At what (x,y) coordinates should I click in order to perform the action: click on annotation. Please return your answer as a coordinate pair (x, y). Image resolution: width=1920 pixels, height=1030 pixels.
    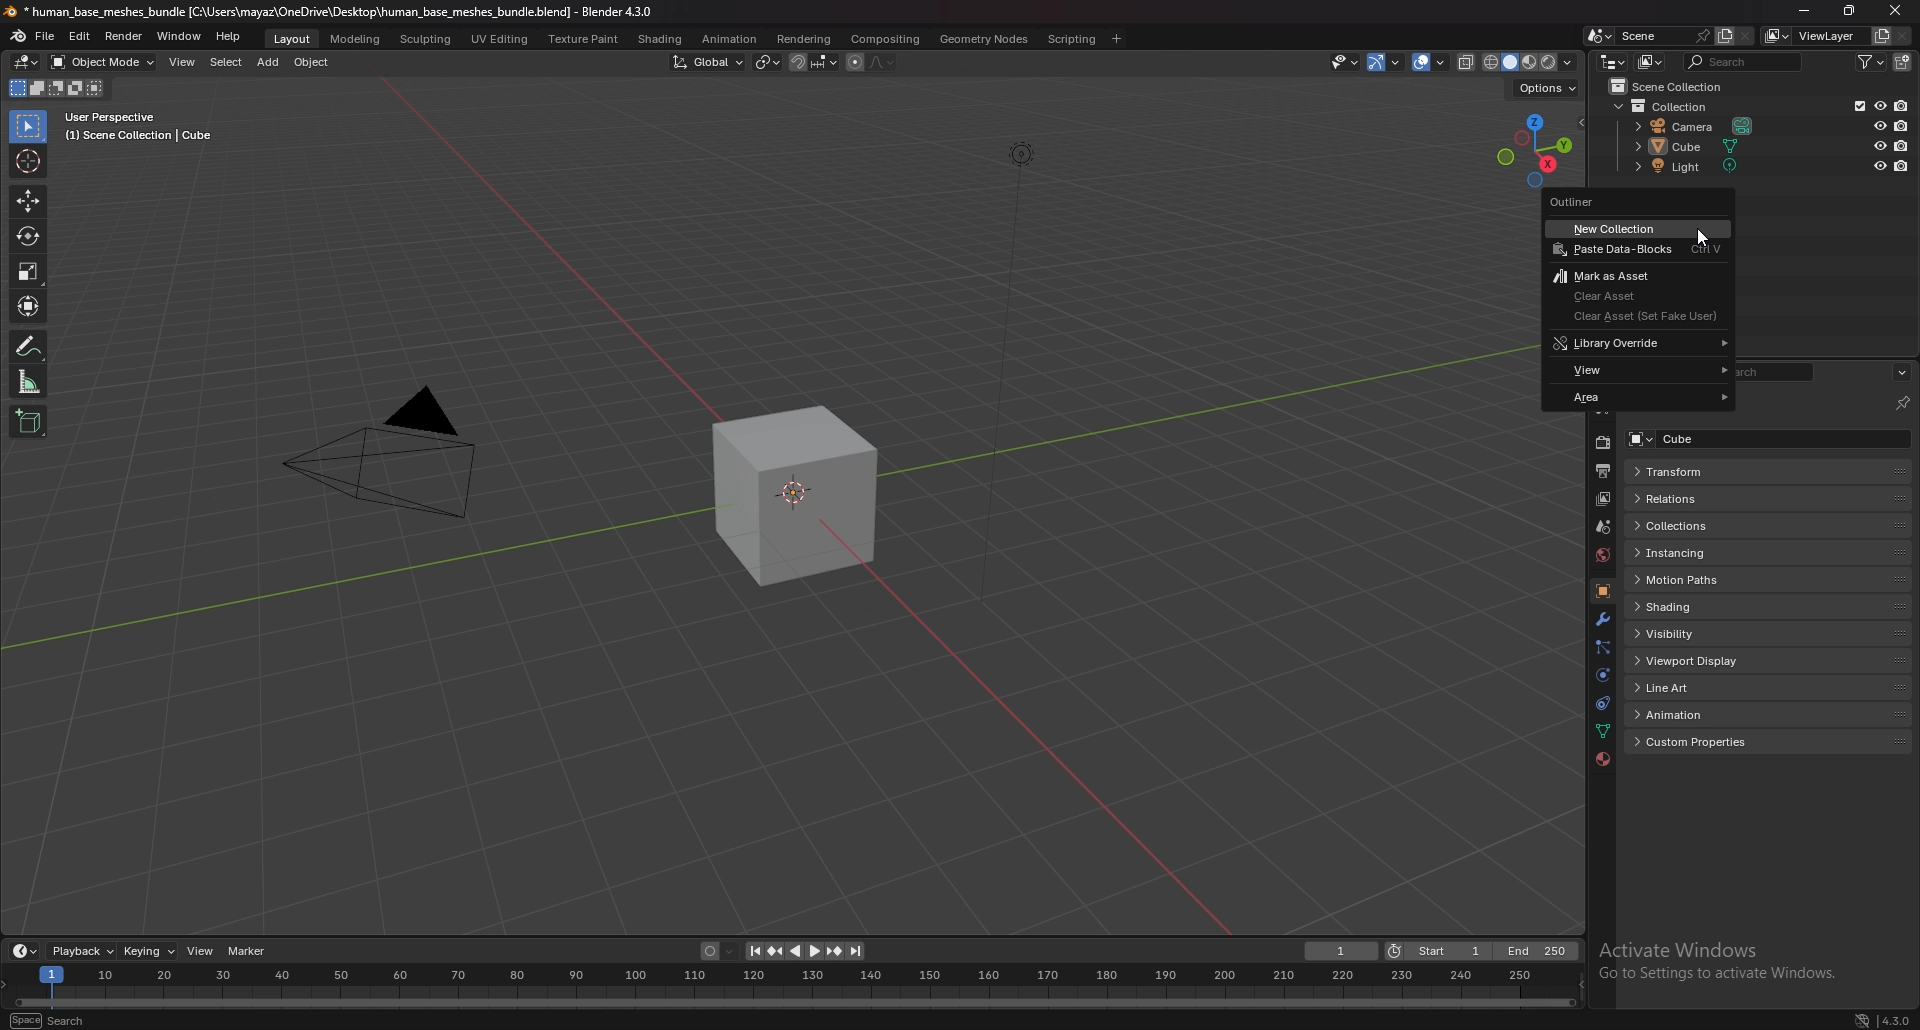
    Looking at the image, I should click on (30, 345).